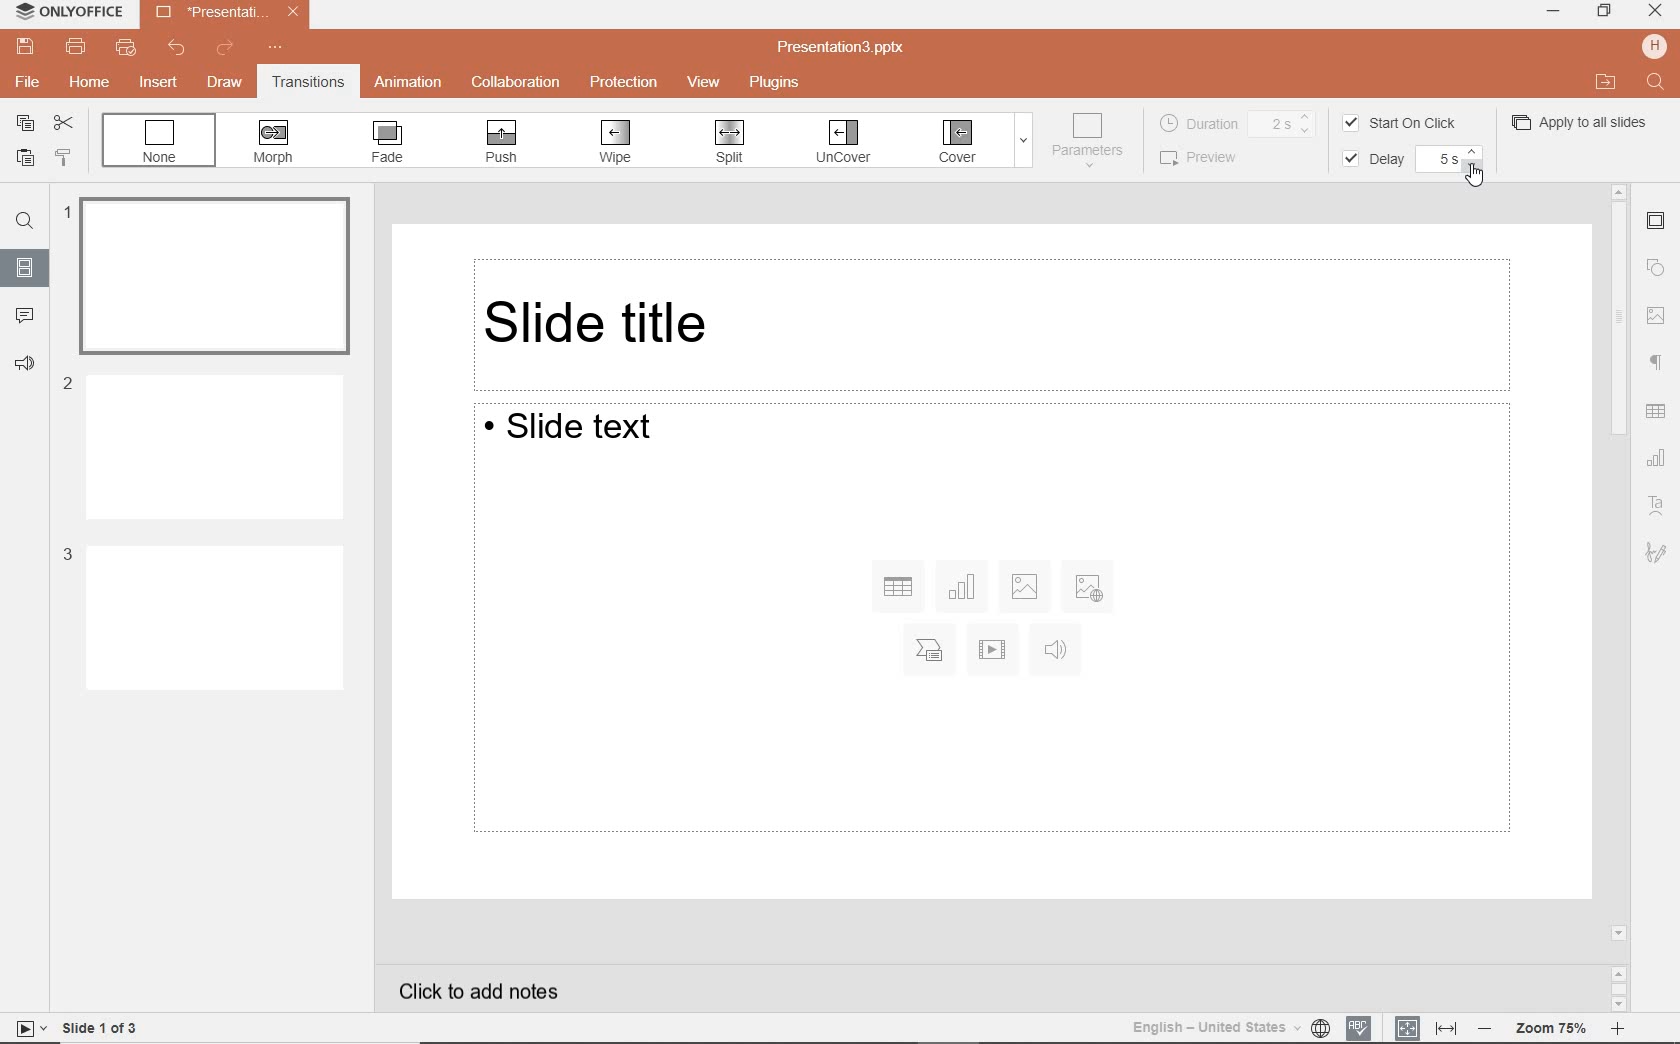  Describe the element at coordinates (1554, 10) in the screenshot. I see `MINIMIZE` at that location.